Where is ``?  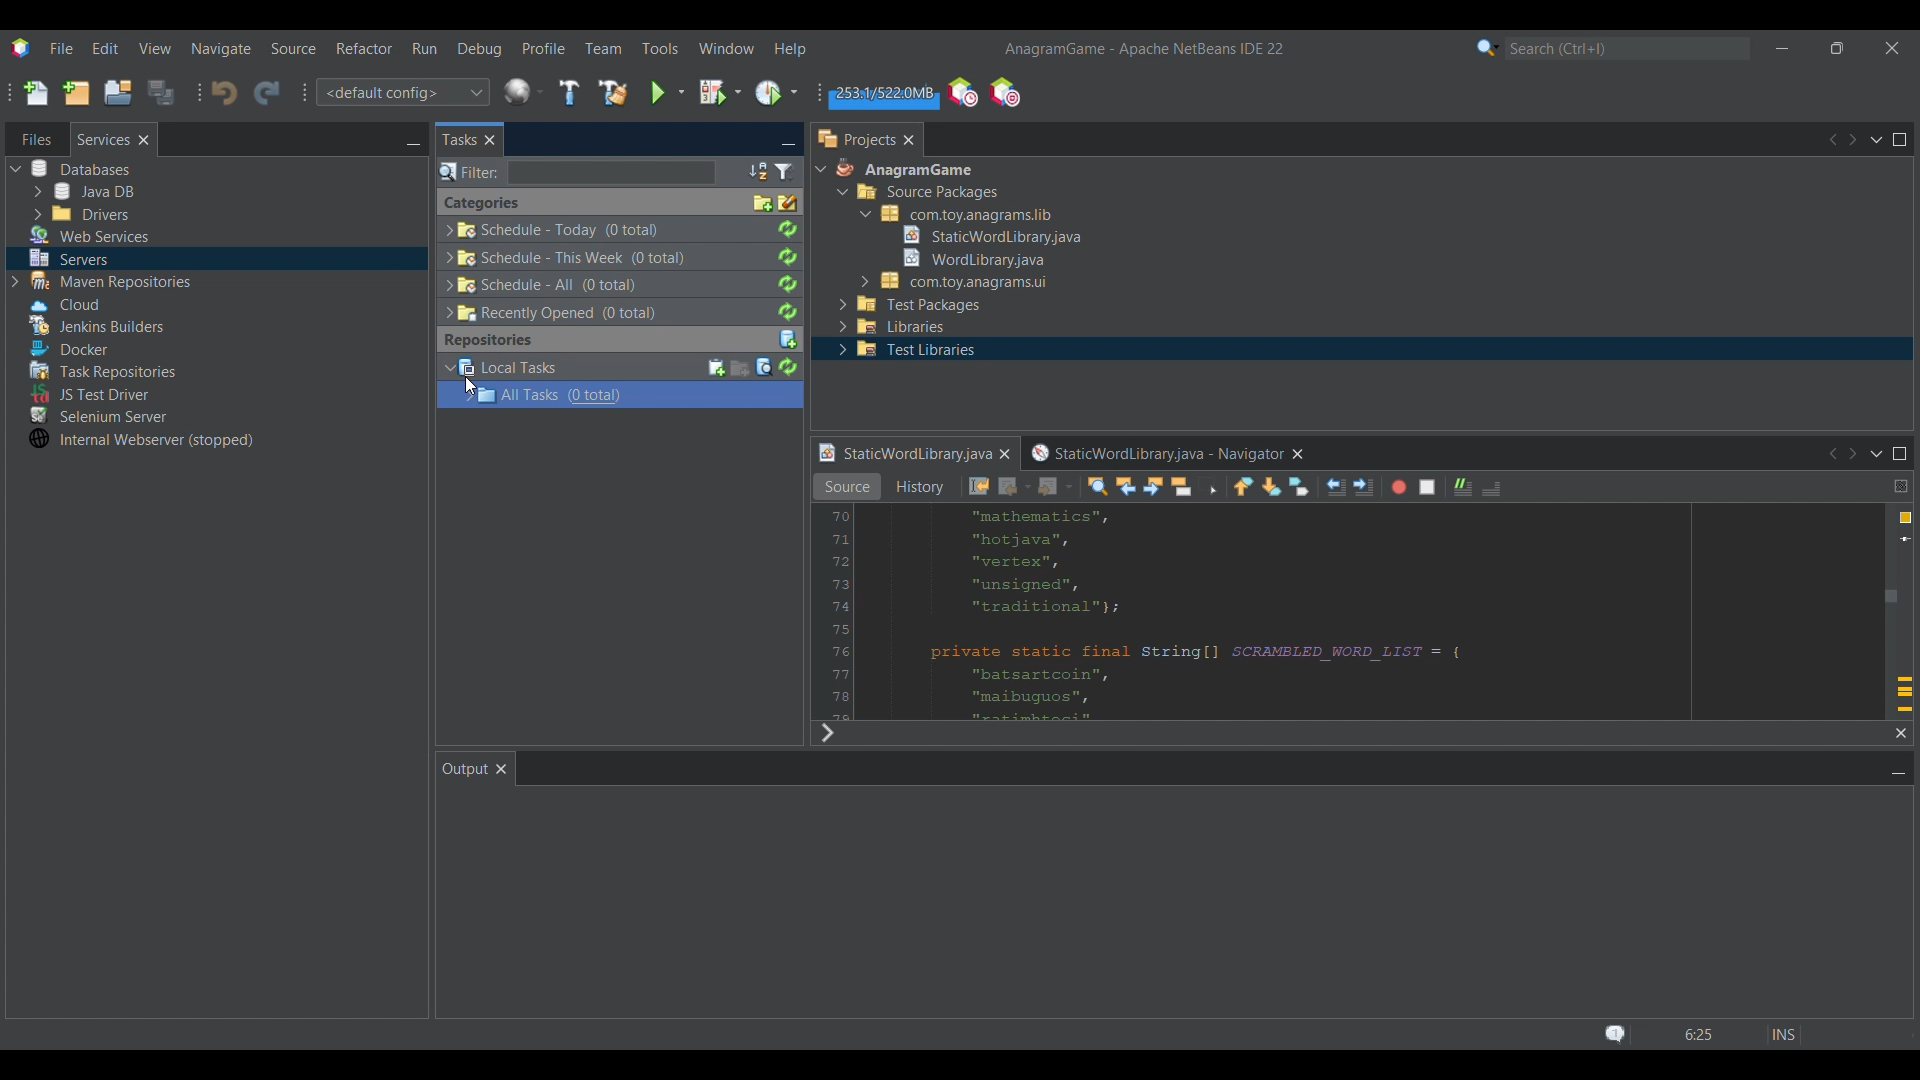
 is located at coordinates (830, 733).